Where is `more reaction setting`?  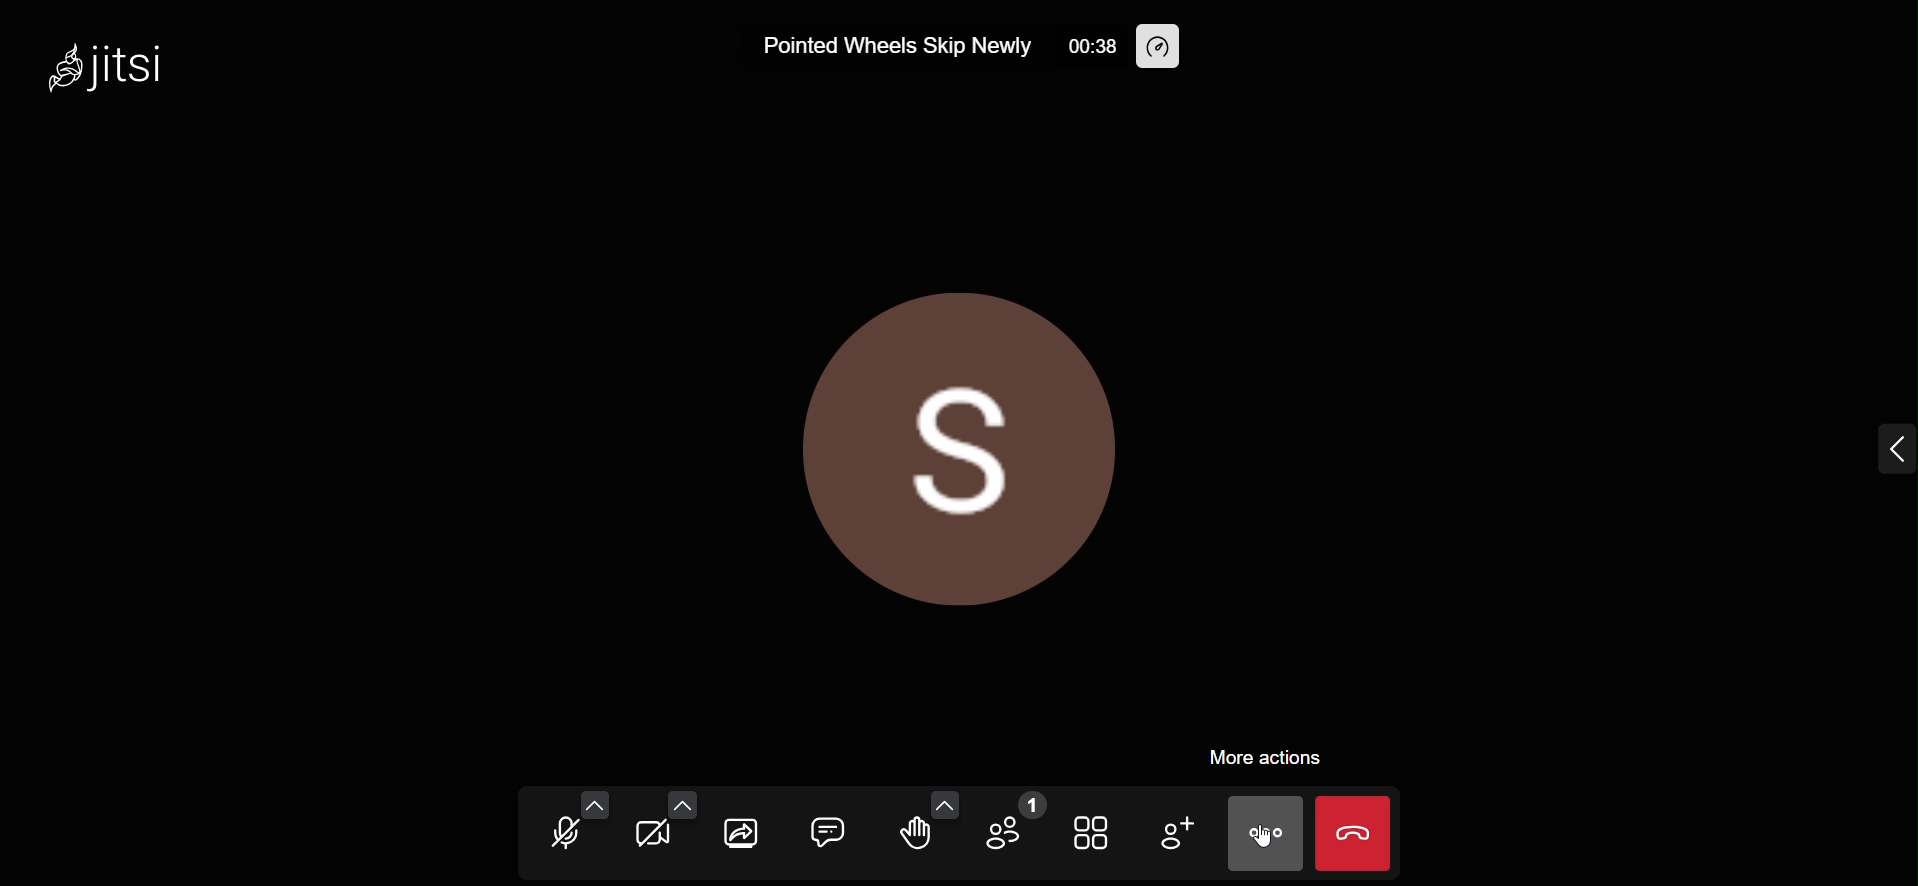 more reaction setting is located at coordinates (945, 801).